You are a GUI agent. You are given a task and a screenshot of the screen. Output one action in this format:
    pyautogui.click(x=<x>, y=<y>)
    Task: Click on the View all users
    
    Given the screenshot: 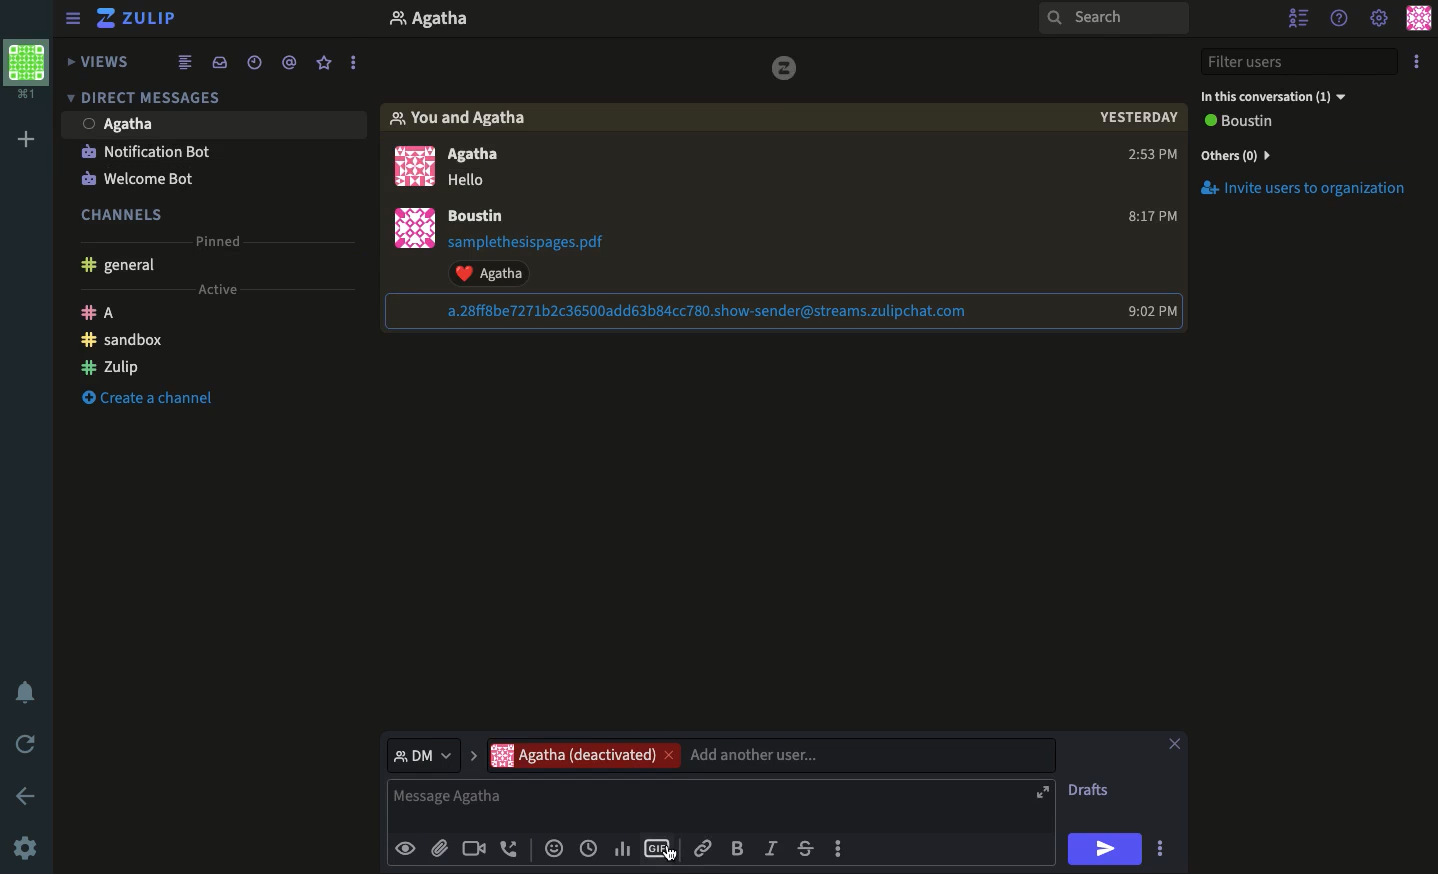 What is the action you would take?
    pyautogui.click(x=1254, y=123)
    